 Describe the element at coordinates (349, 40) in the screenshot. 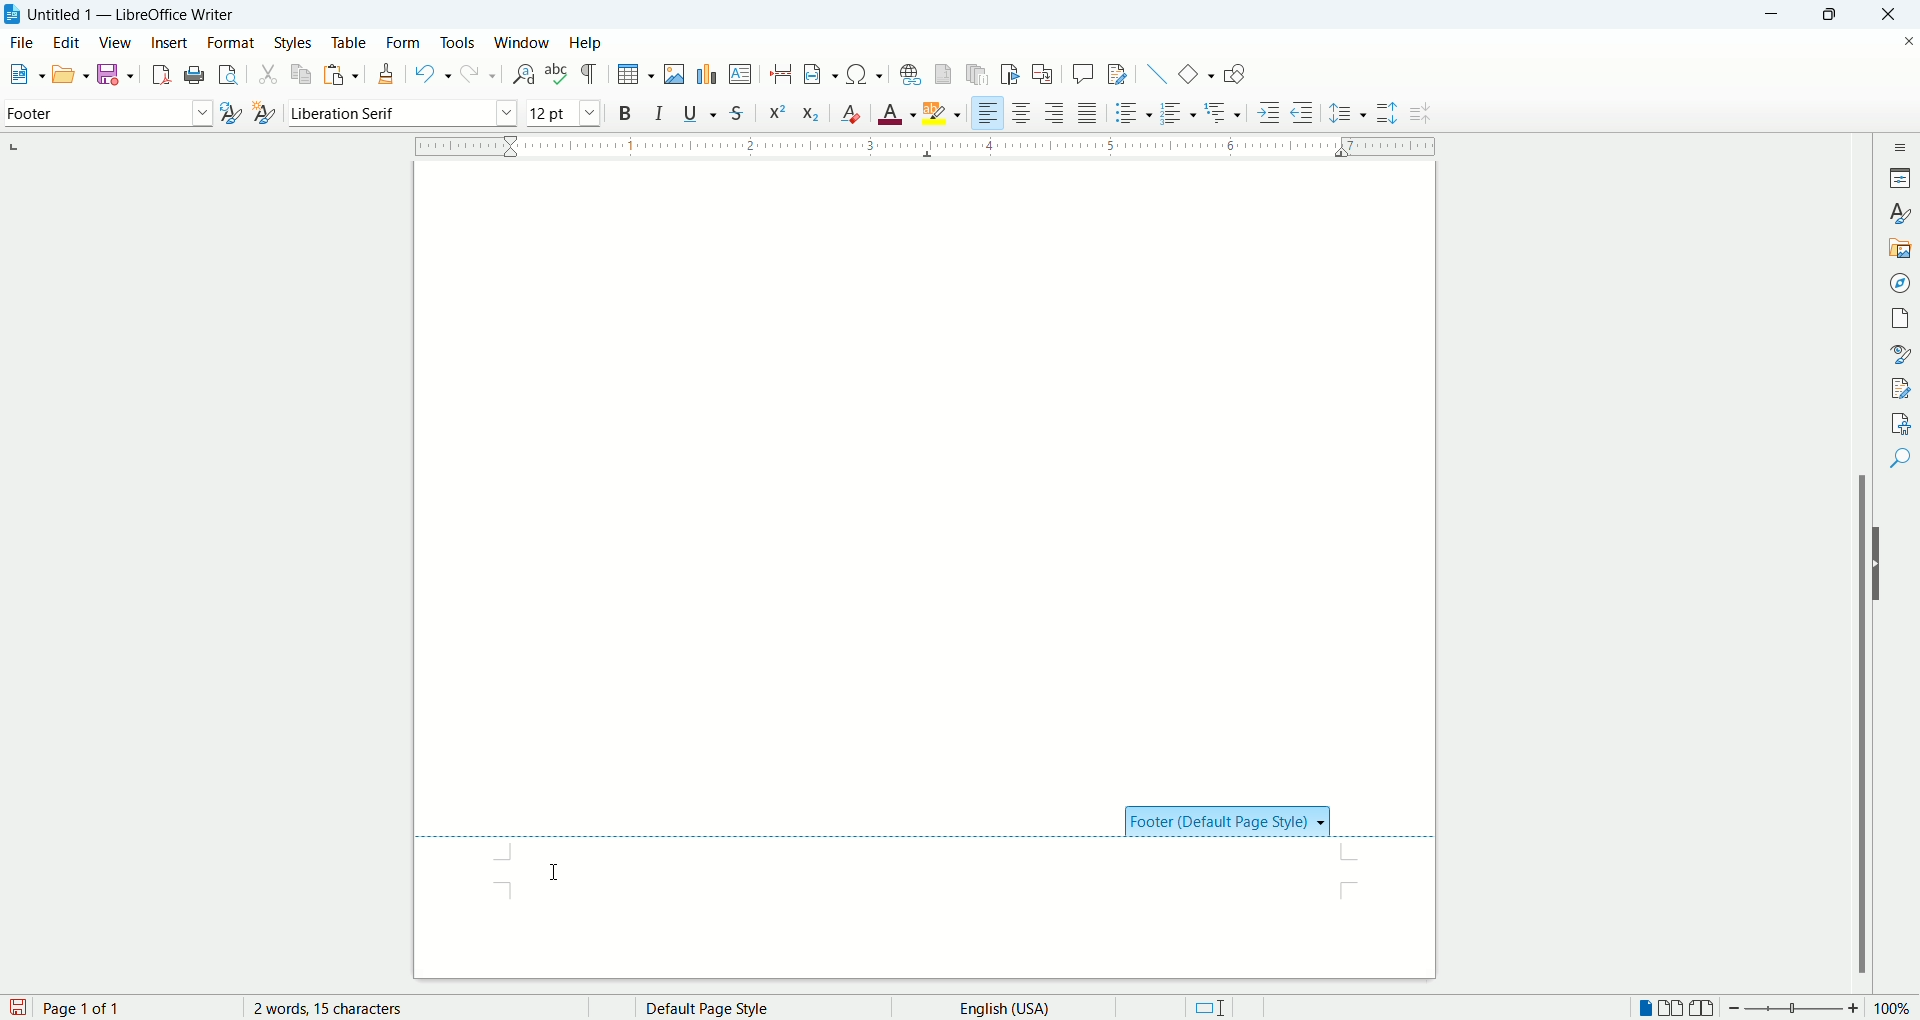

I see `table` at that location.